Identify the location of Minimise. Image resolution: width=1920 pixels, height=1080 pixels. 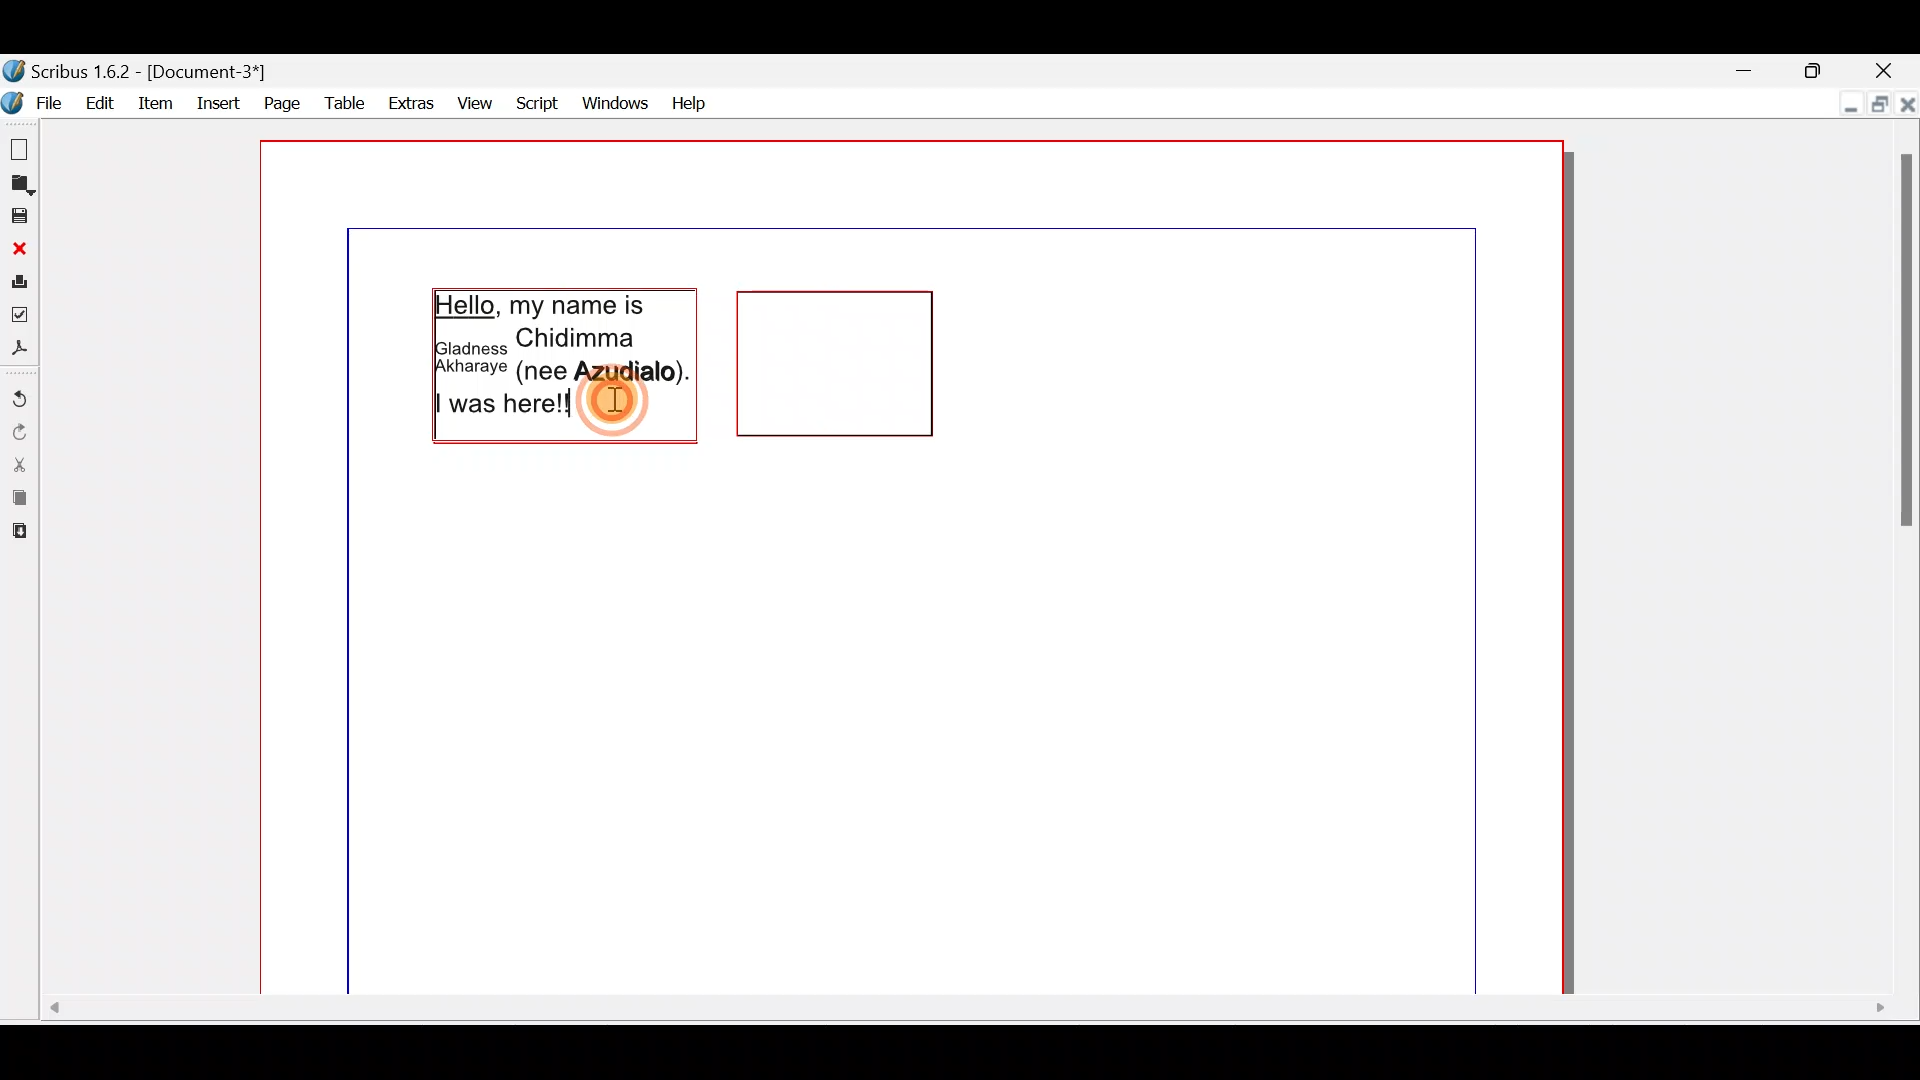
(1744, 69).